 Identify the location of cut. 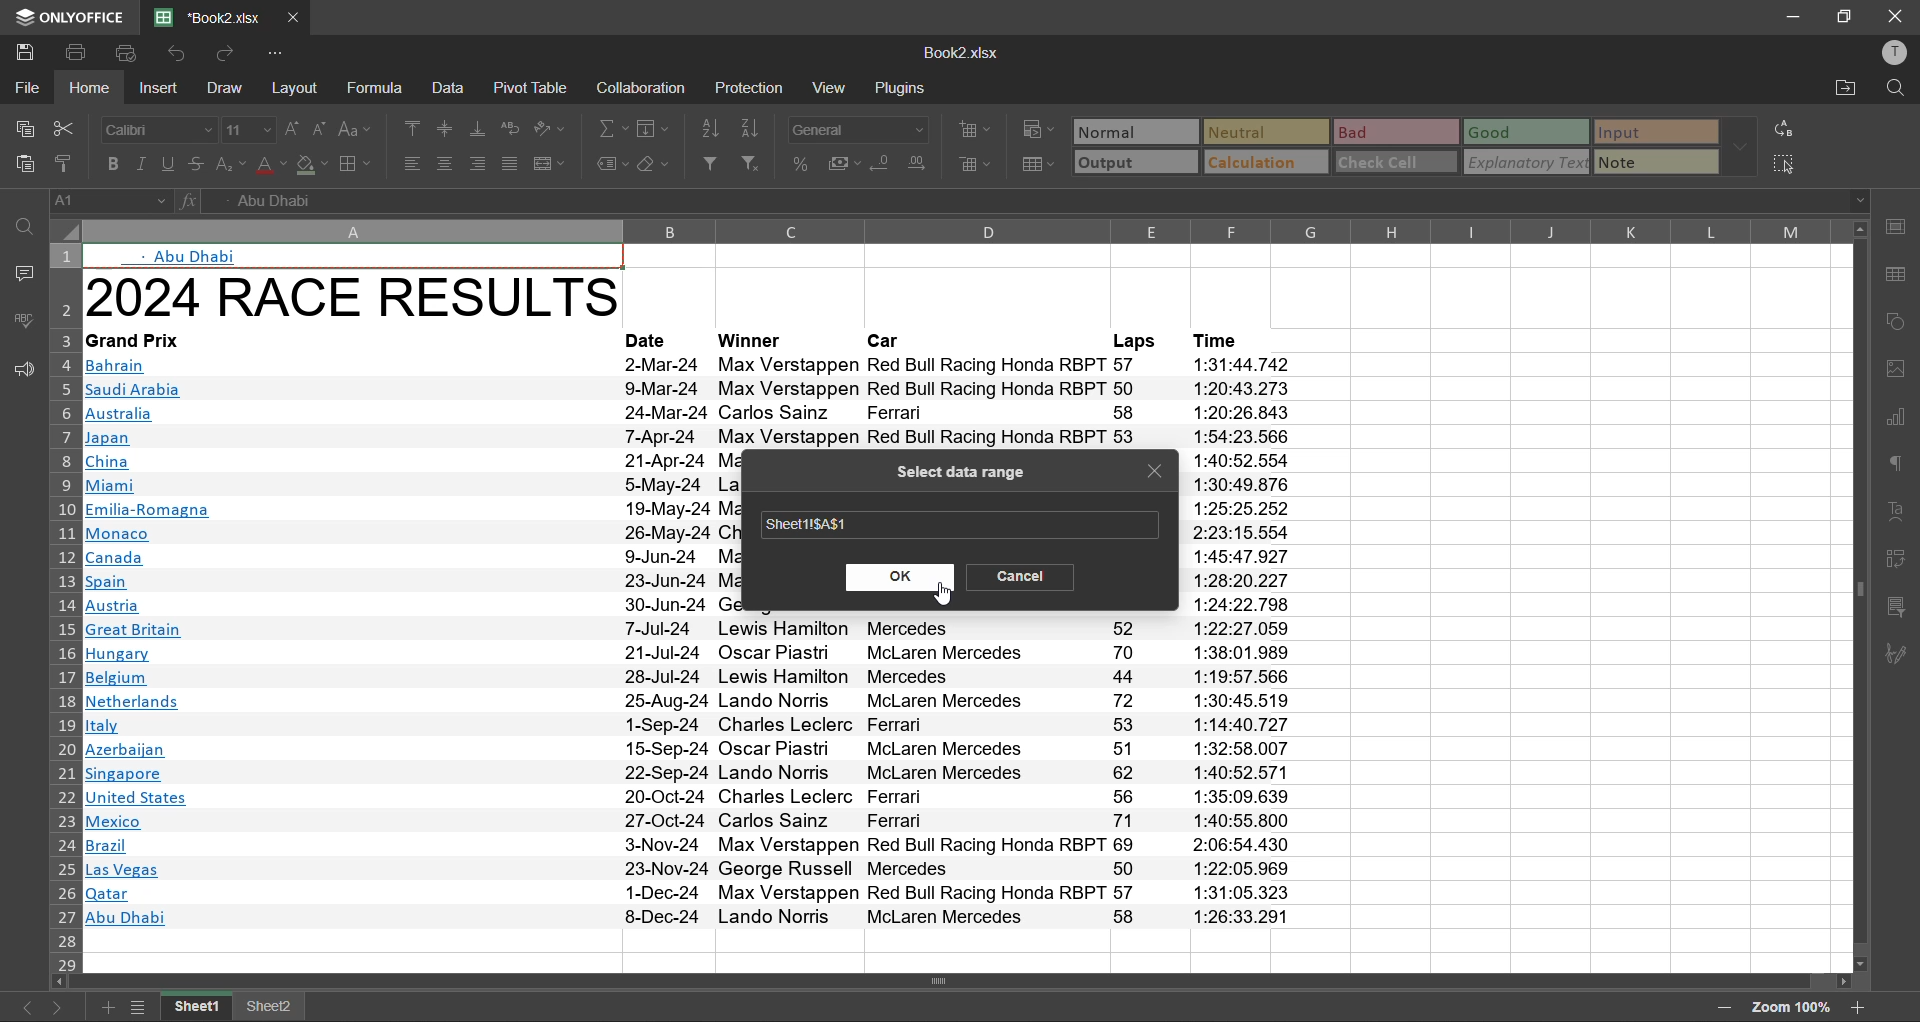
(63, 128).